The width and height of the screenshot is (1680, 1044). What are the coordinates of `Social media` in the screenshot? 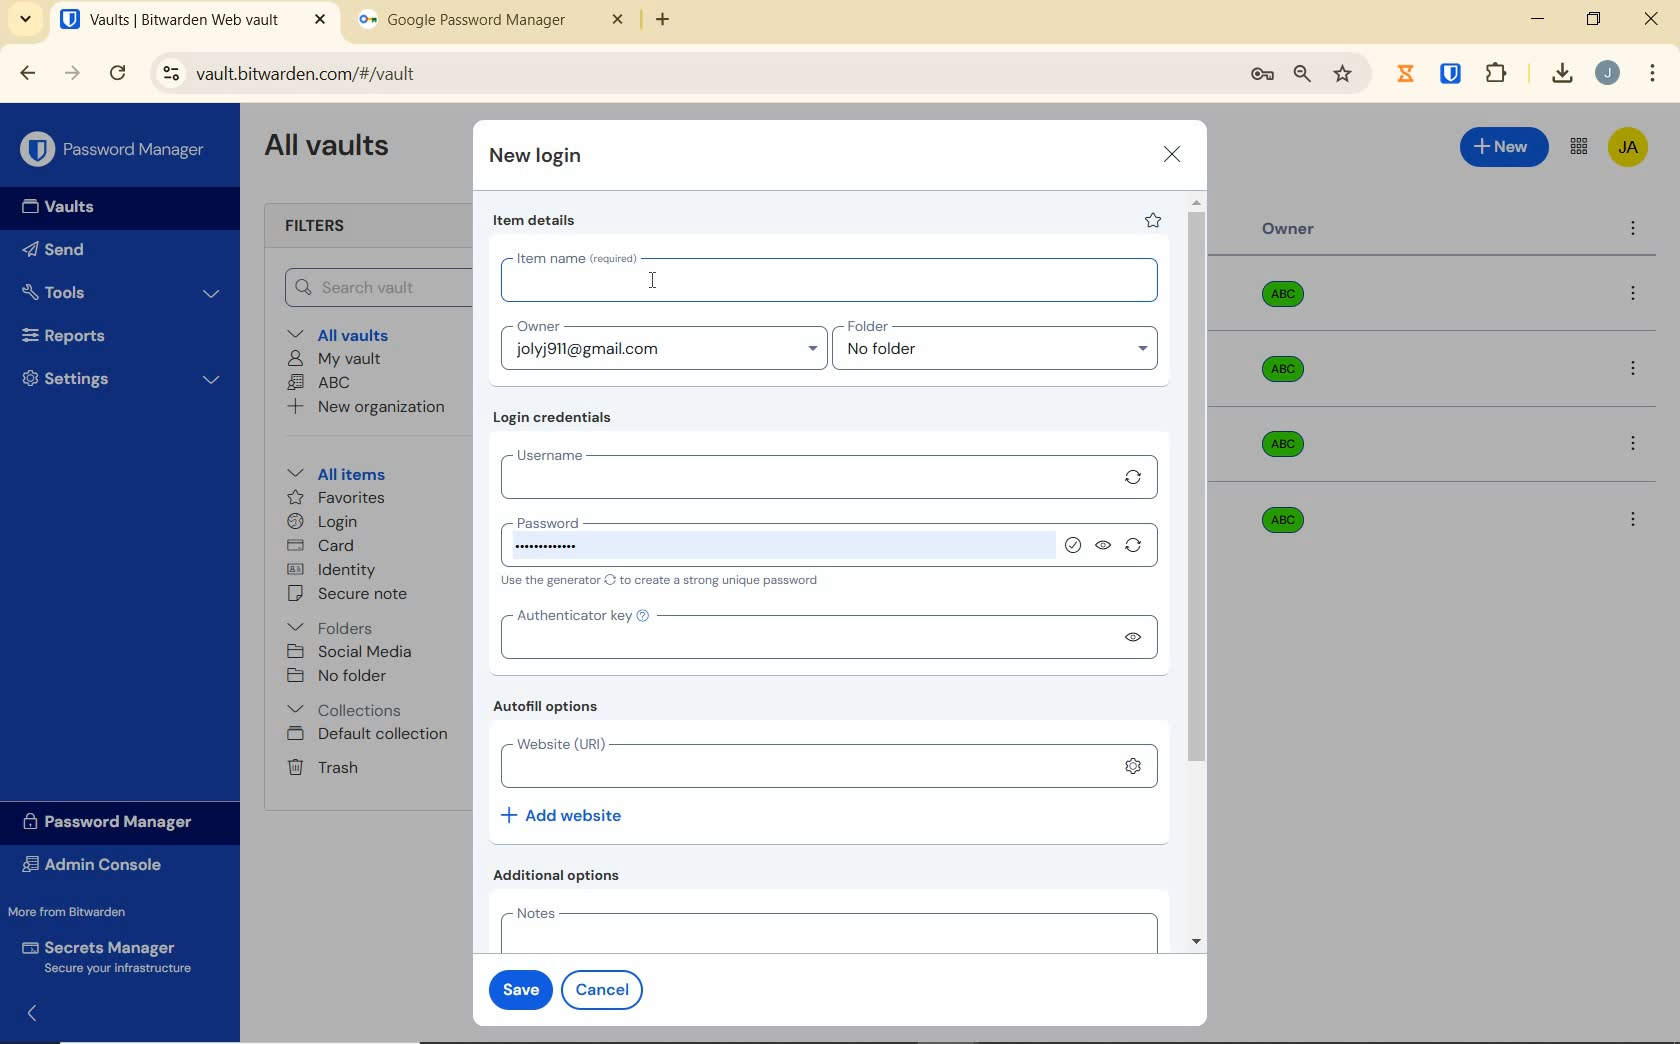 It's located at (348, 651).